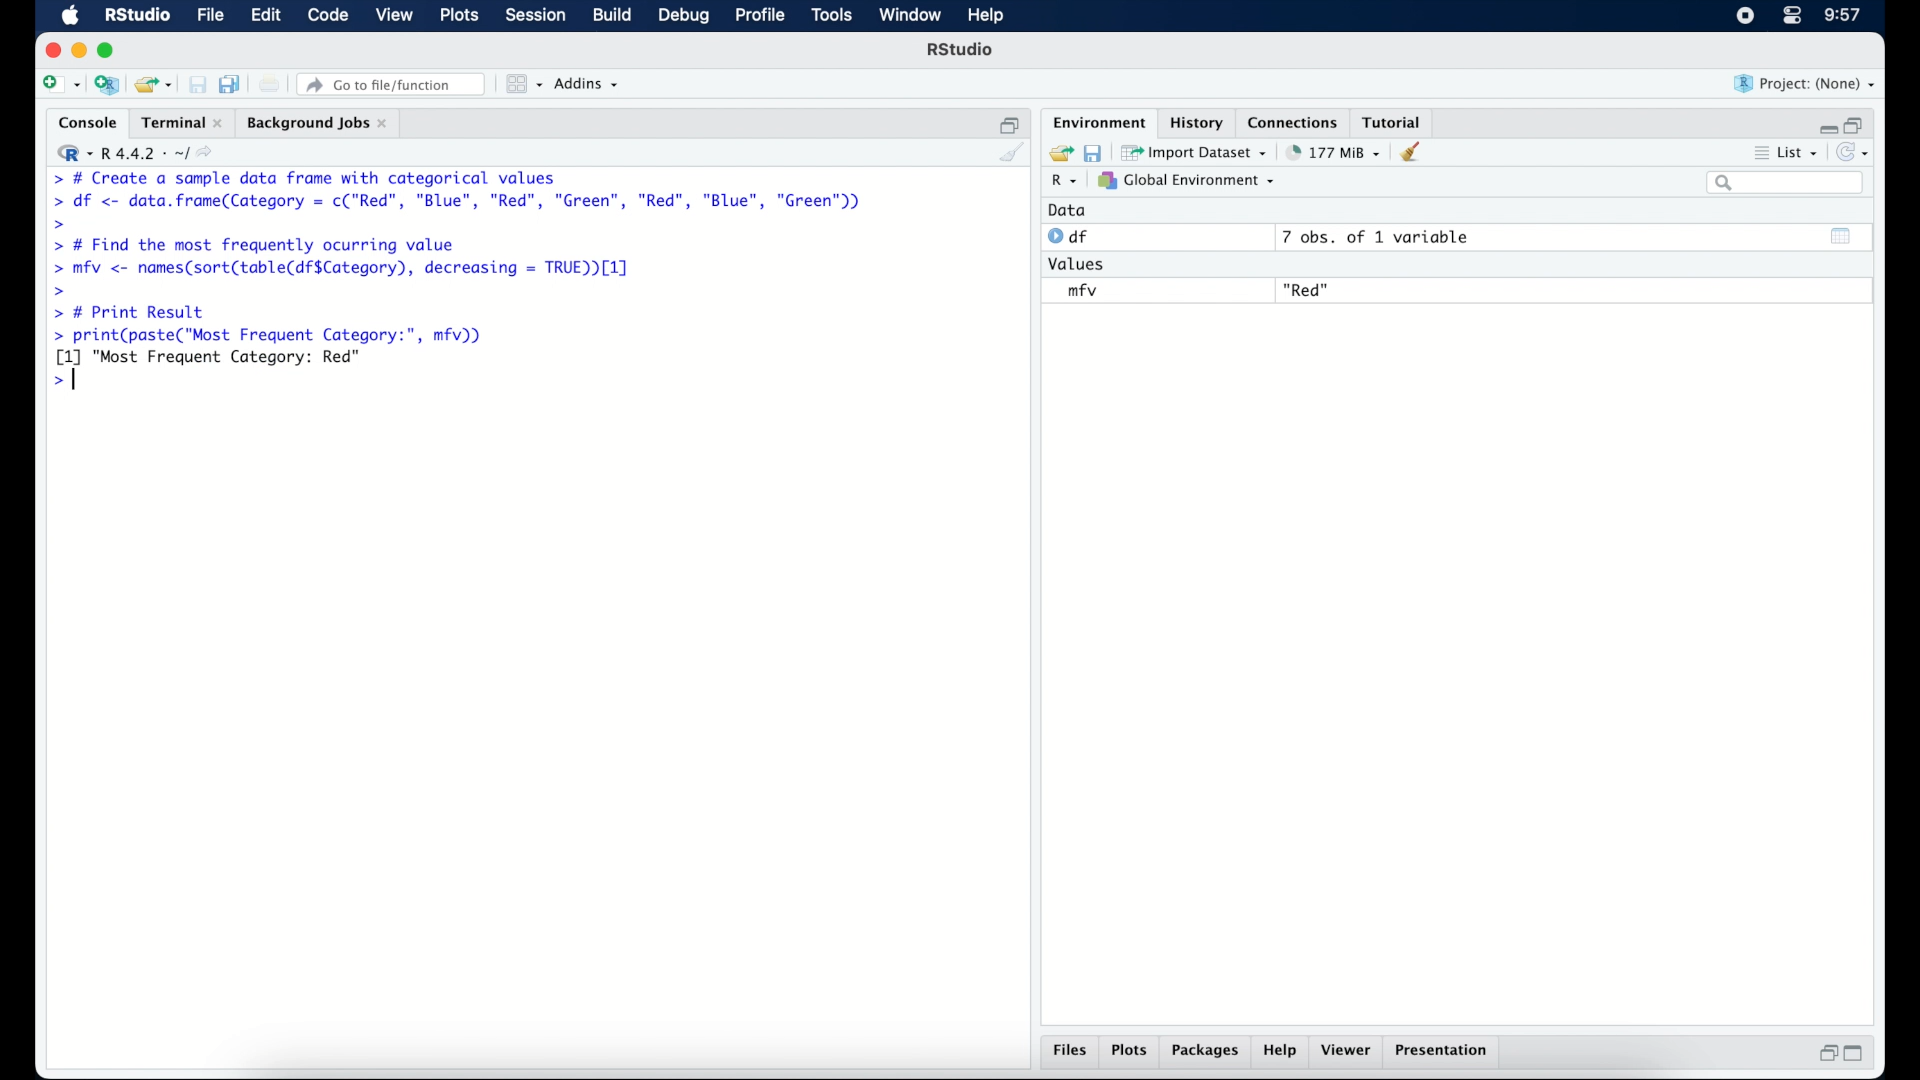 The width and height of the screenshot is (1920, 1080). What do you see at coordinates (344, 269) in the screenshot?
I see `> mfv <- names(sort(table(df$Category), decreasing = TRUE [1]` at bounding box center [344, 269].